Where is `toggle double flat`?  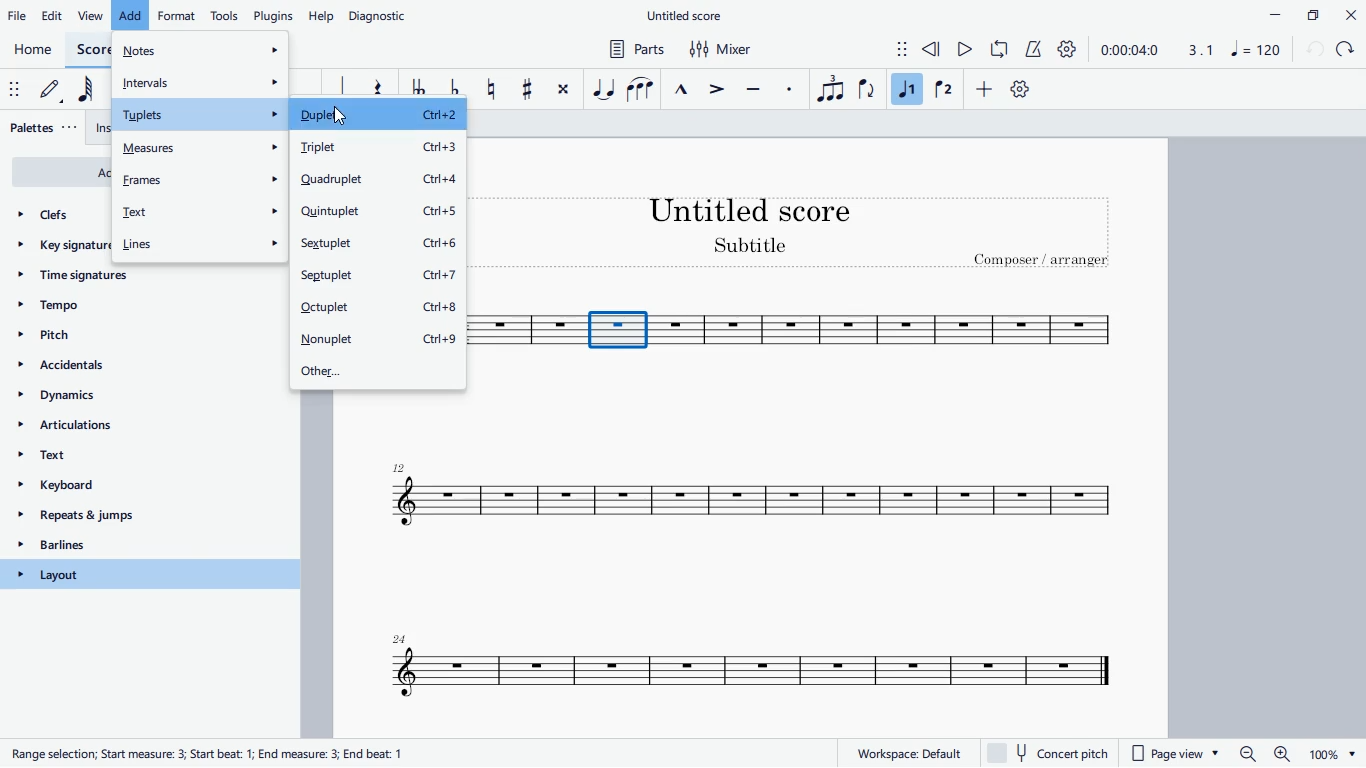 toggle double flat is located at coordinates (417, 91).